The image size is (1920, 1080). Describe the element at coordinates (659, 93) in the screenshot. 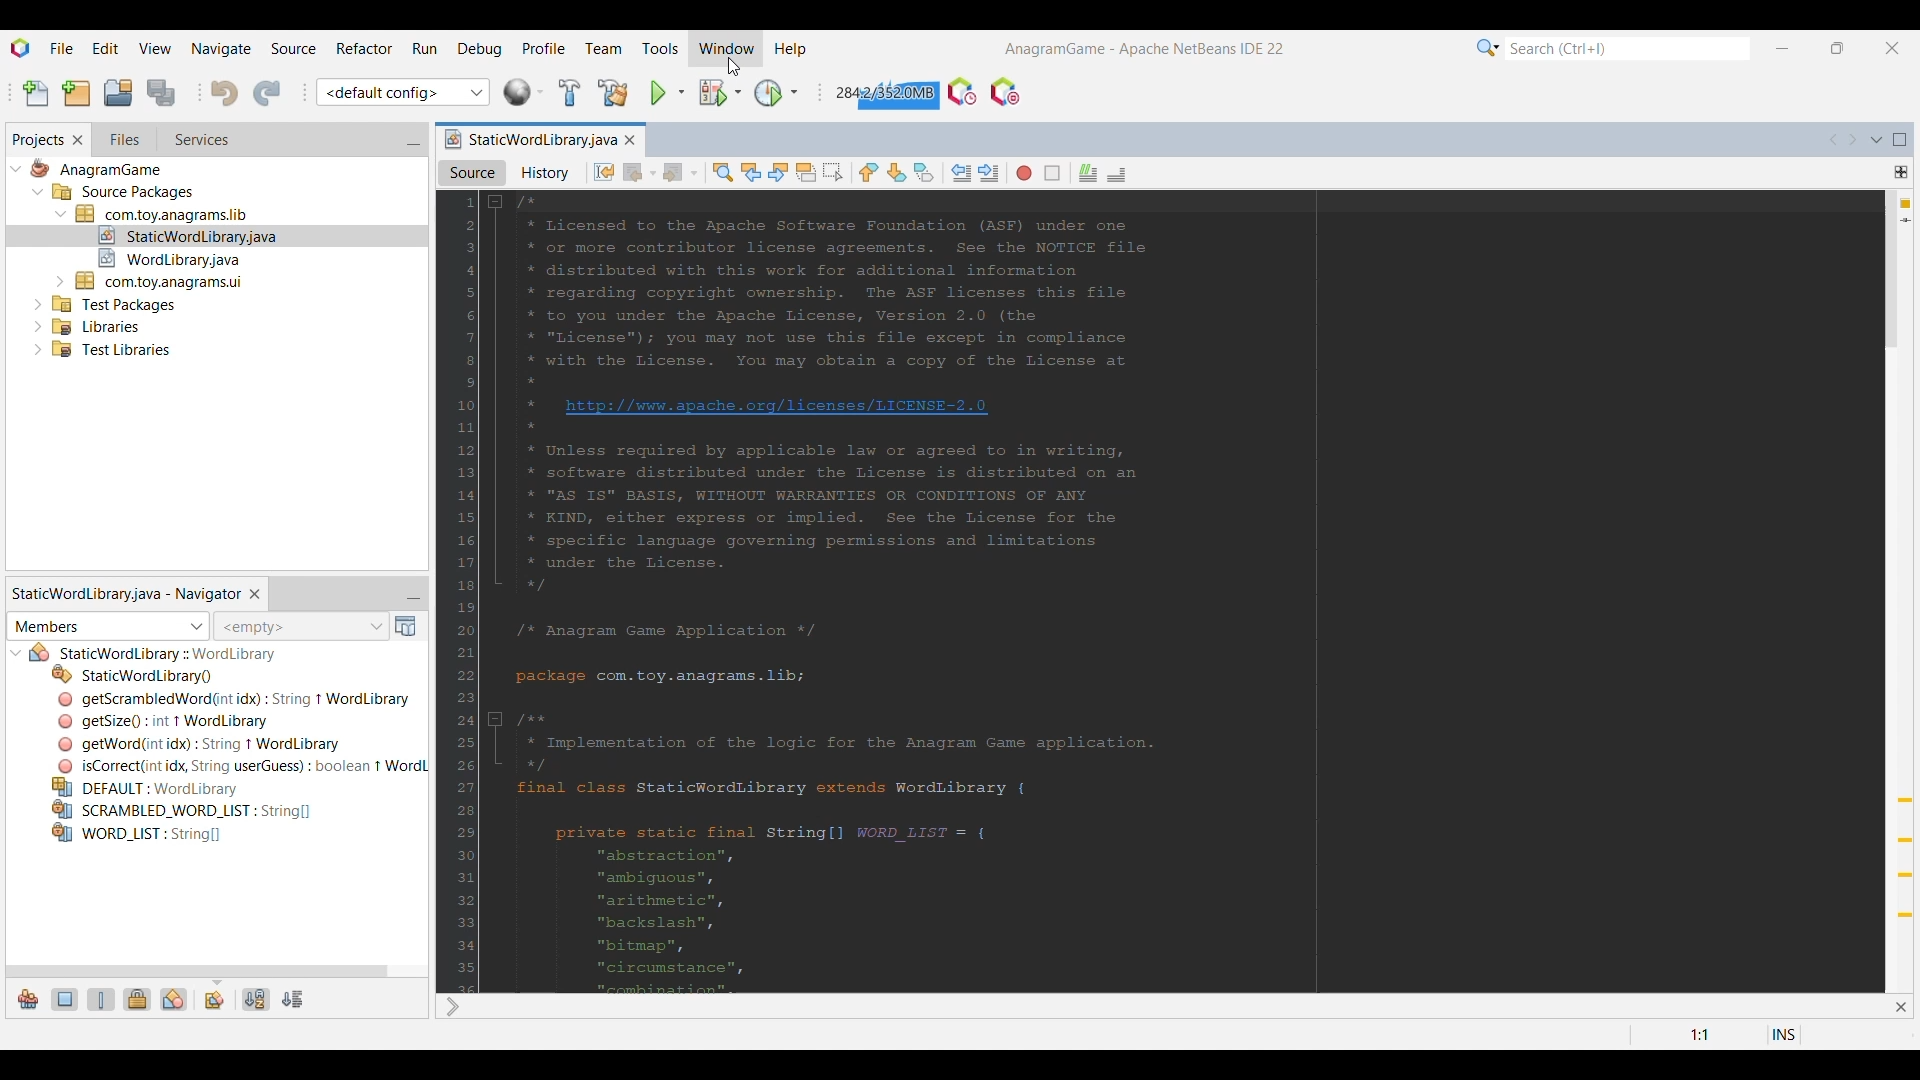

I see `Run project selection` at that location.